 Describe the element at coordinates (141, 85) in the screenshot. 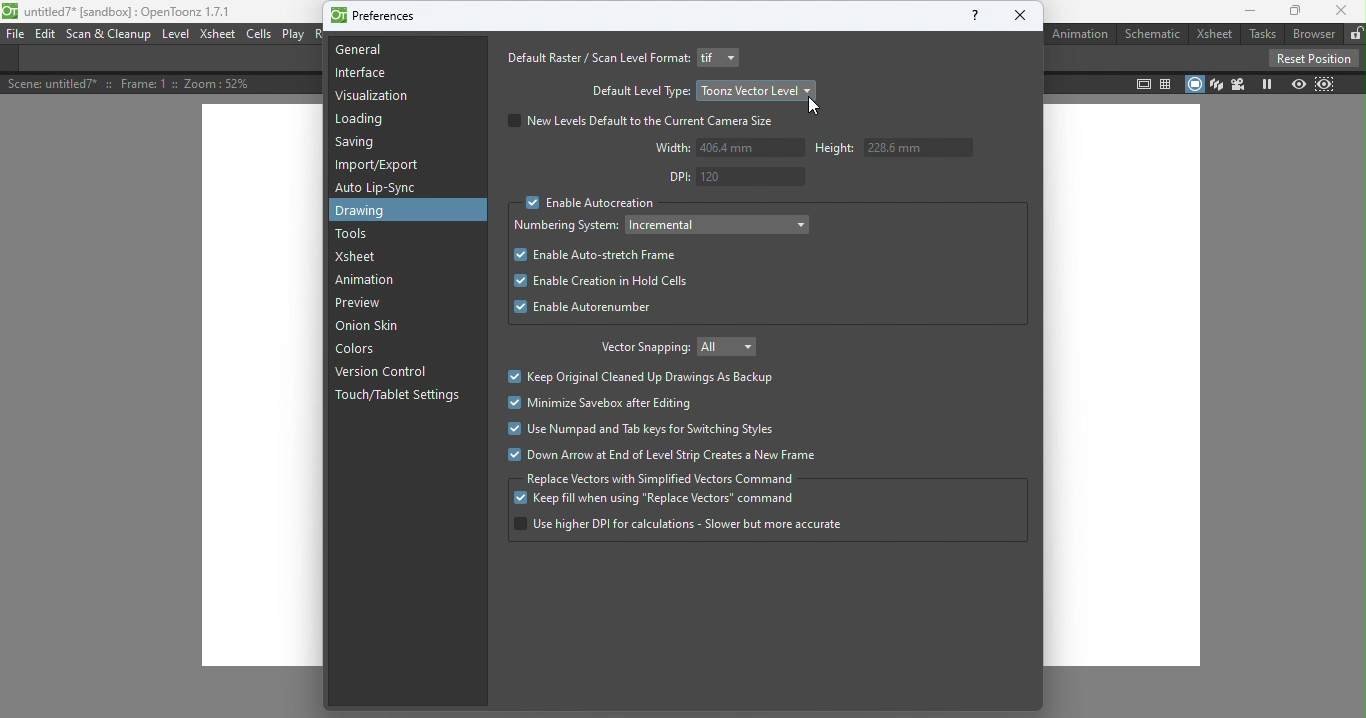

I see `scene details` at that location.